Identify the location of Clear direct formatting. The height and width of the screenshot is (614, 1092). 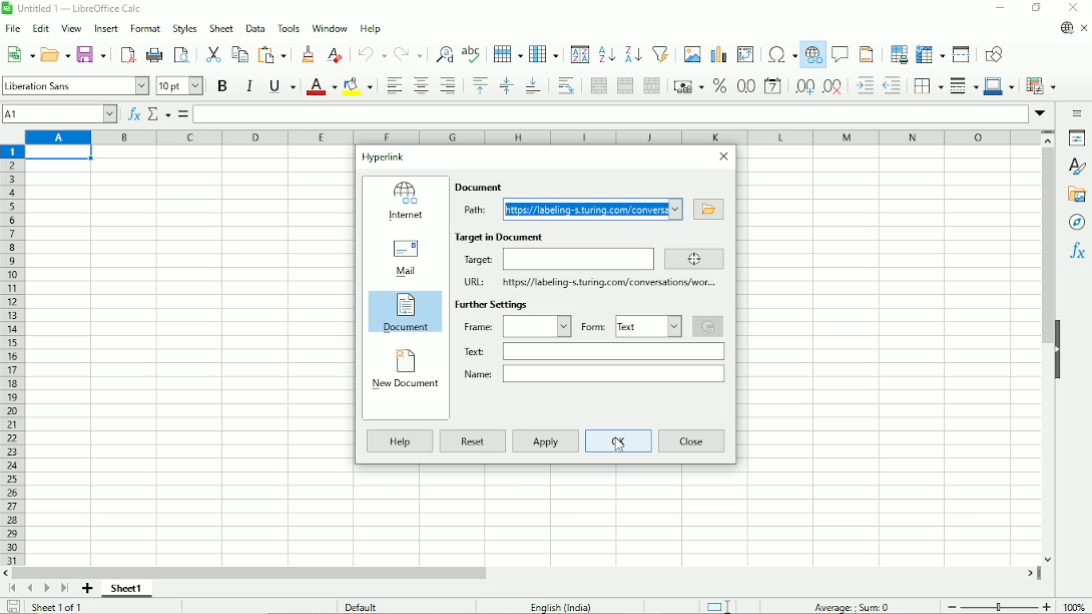
(334, 55).